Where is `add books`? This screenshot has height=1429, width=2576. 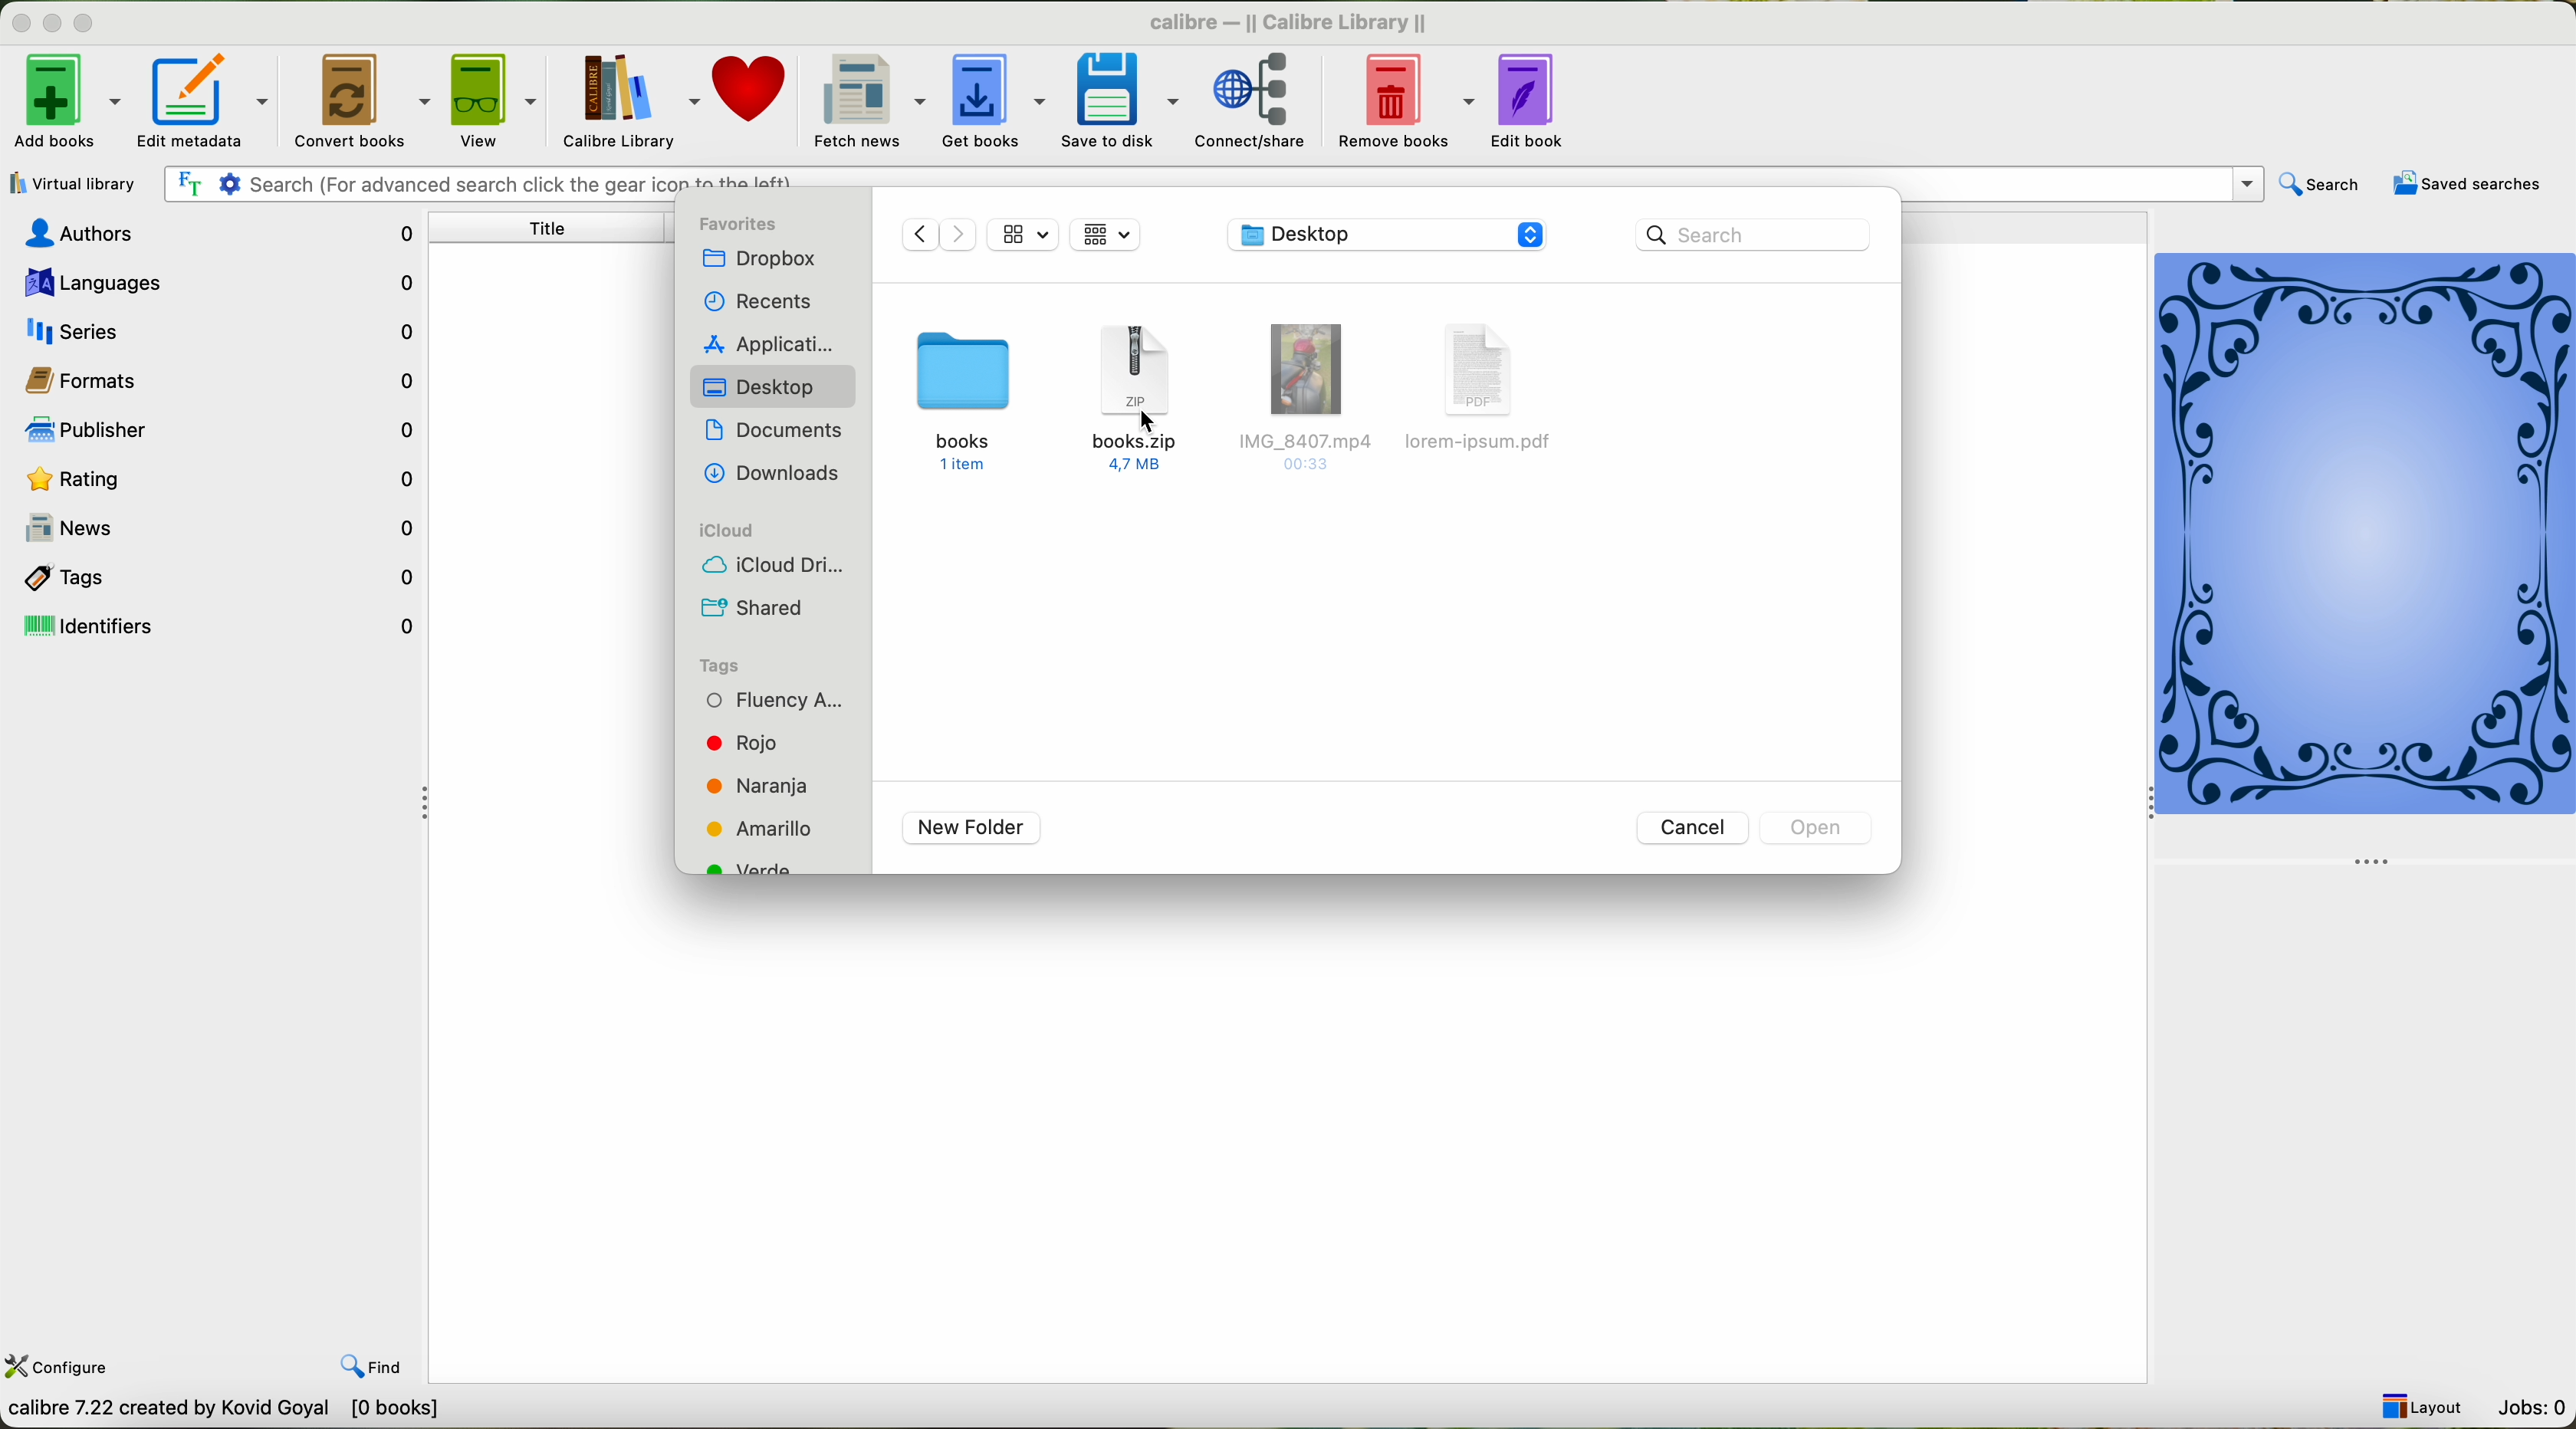 add books is located at coordinates (64, 100).